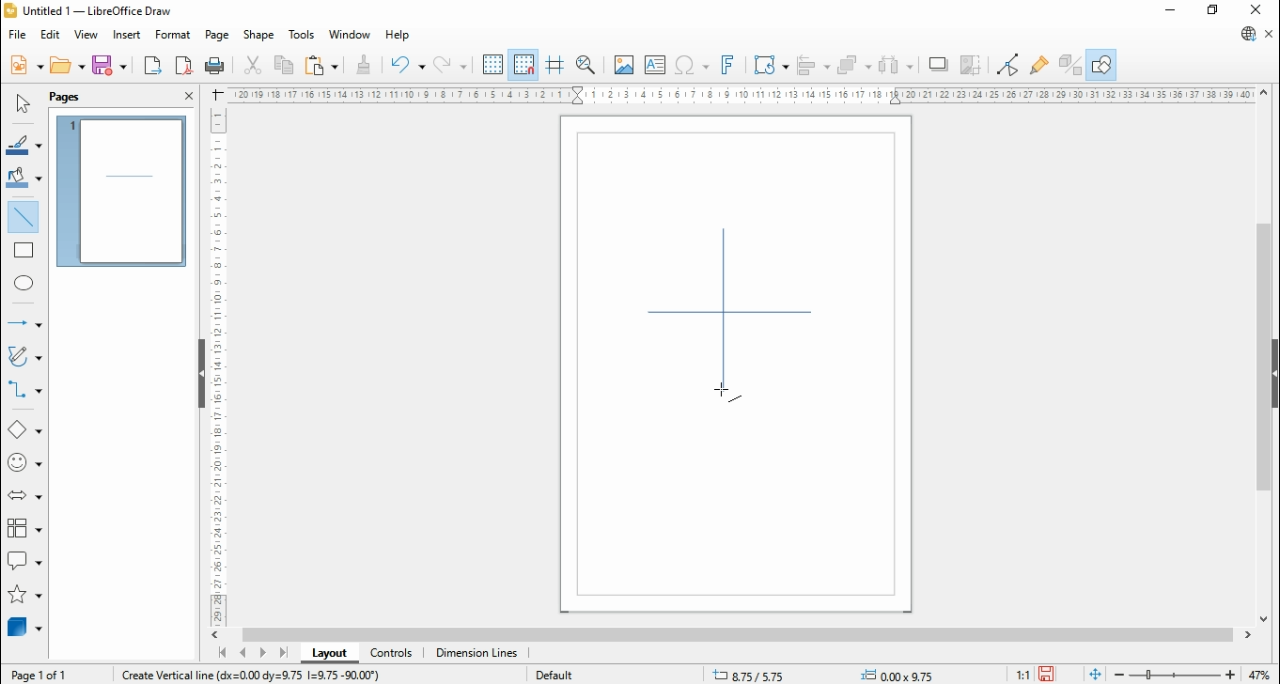 Image resolution: width=1280 pixels, height=684 pixels. What do you see at coordinates (653, 64) in the screenshot?
I see `insert text box` at bounding box center [653, 64].